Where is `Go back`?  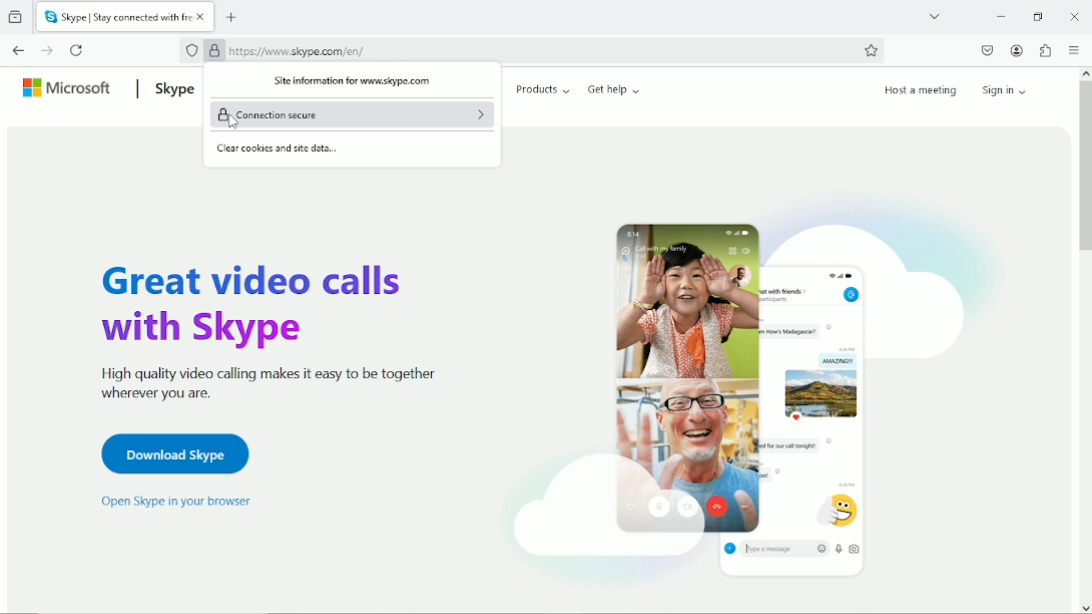 Go back is located at coordinates (19, 50).